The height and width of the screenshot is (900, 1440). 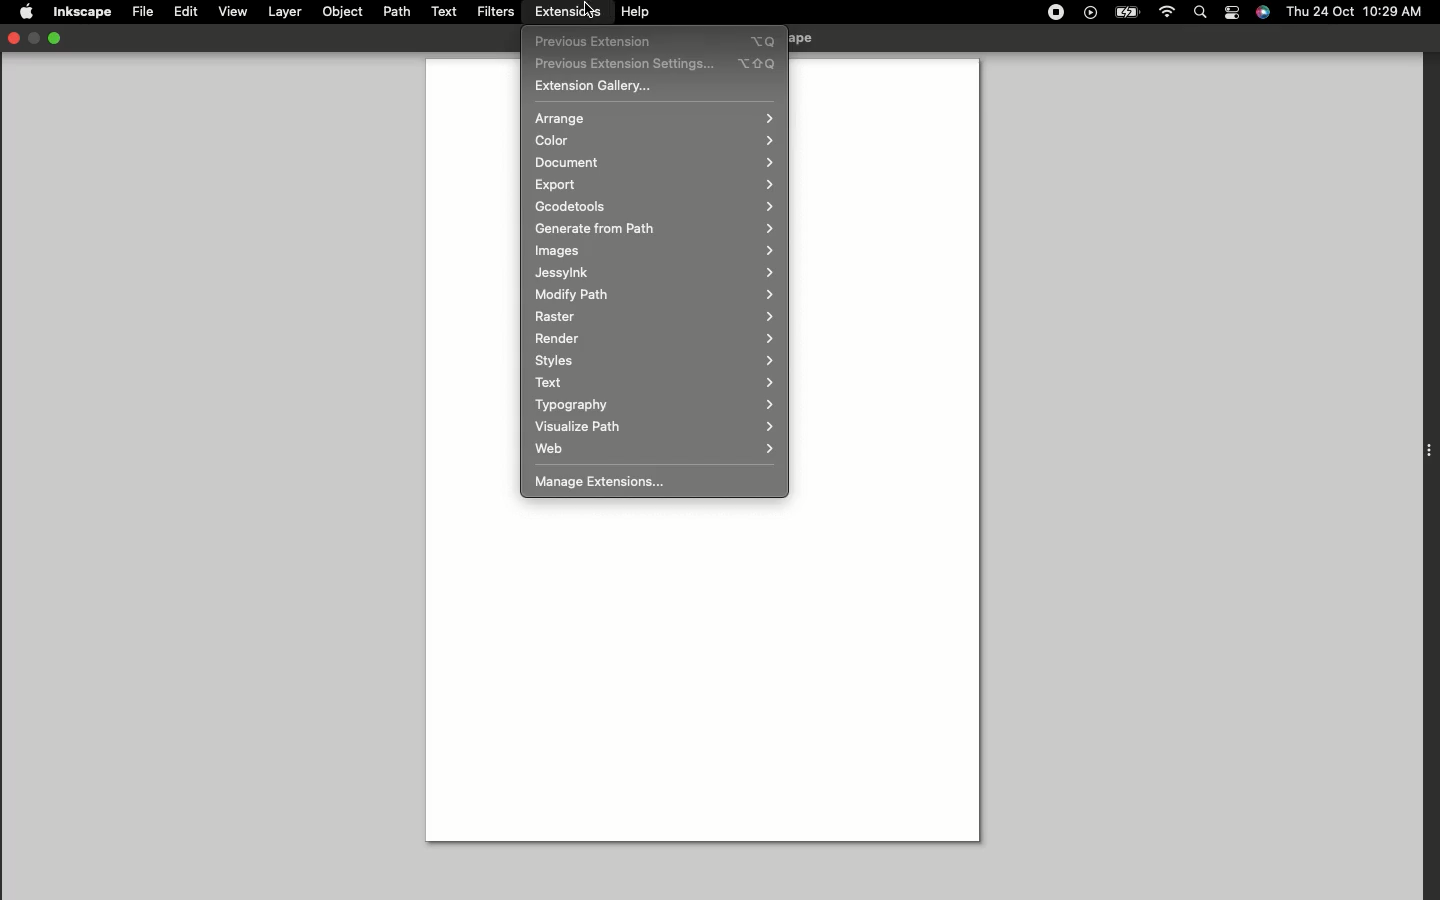 What do you see at coordinates (496, 12) in the screenshot?
I see `Filters` at bounding box center [496, 12].